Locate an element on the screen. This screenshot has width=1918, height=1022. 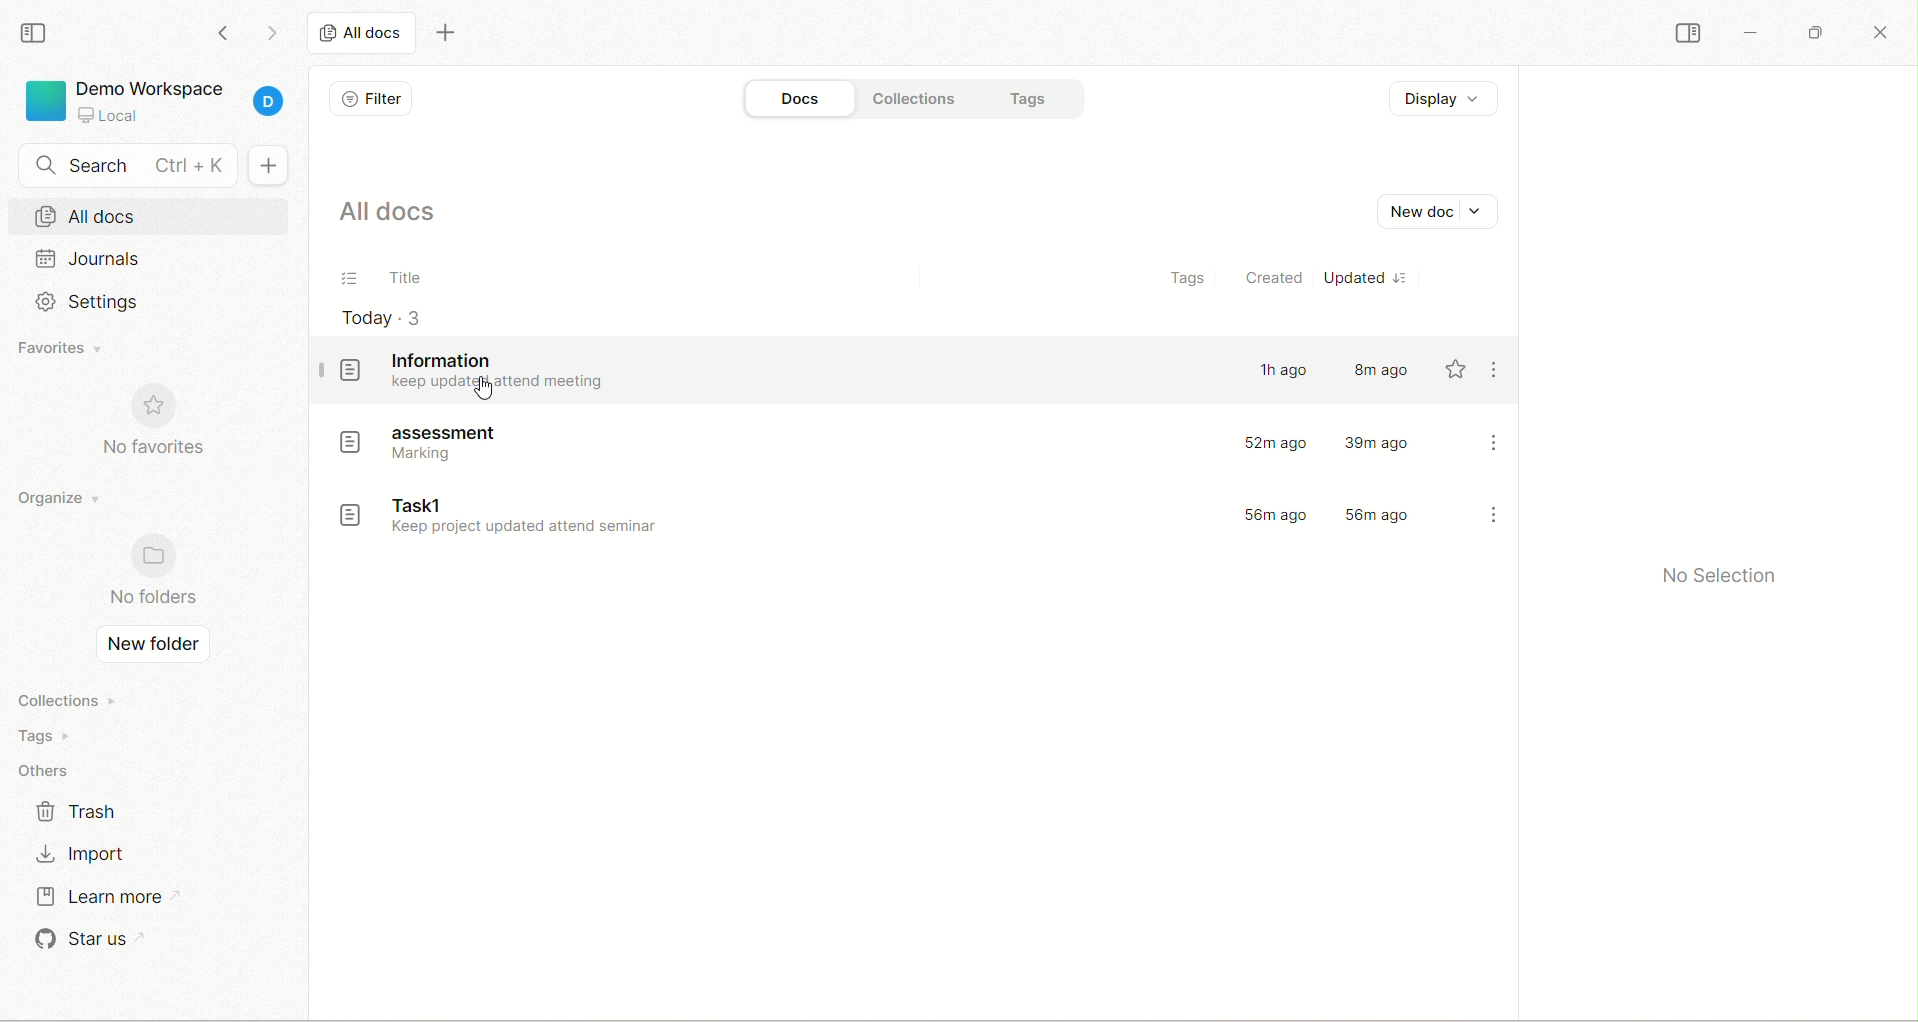
favorites is located at coordinates (61, 348).